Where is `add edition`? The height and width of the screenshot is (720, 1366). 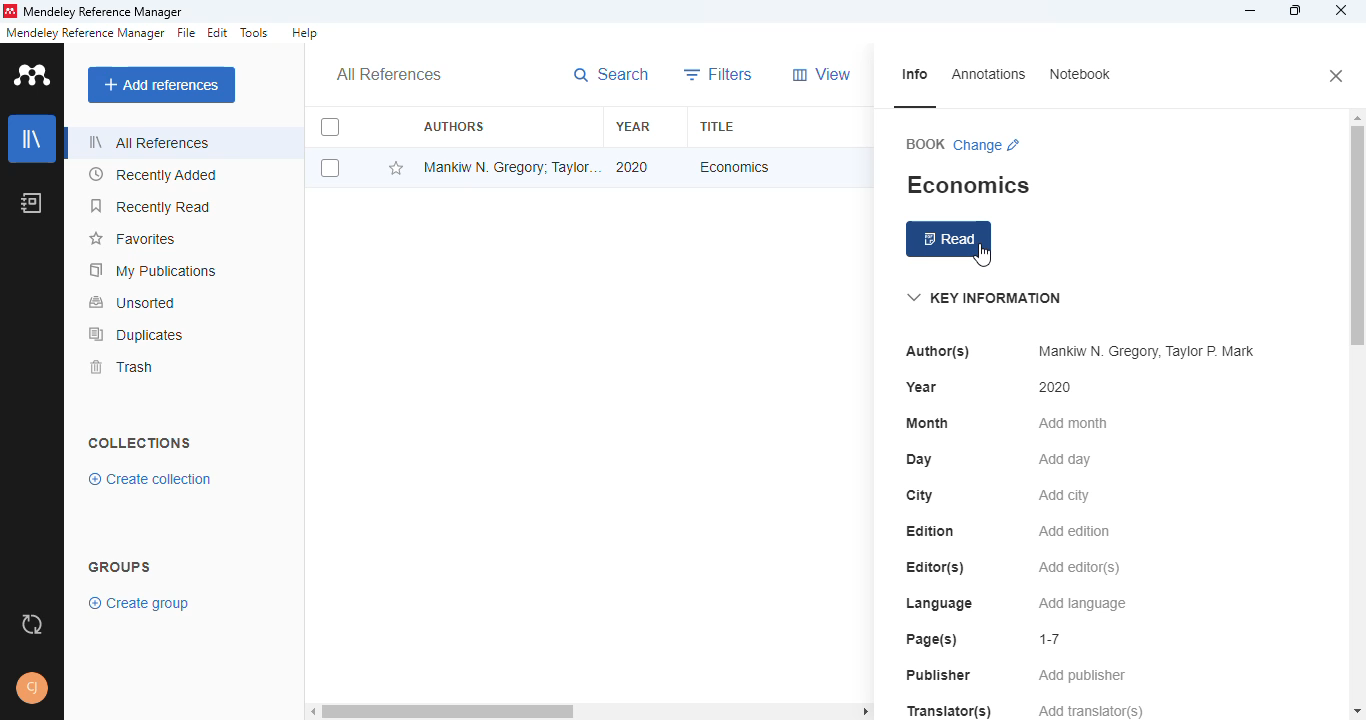 add edition is located at coordinates (1075, 532).